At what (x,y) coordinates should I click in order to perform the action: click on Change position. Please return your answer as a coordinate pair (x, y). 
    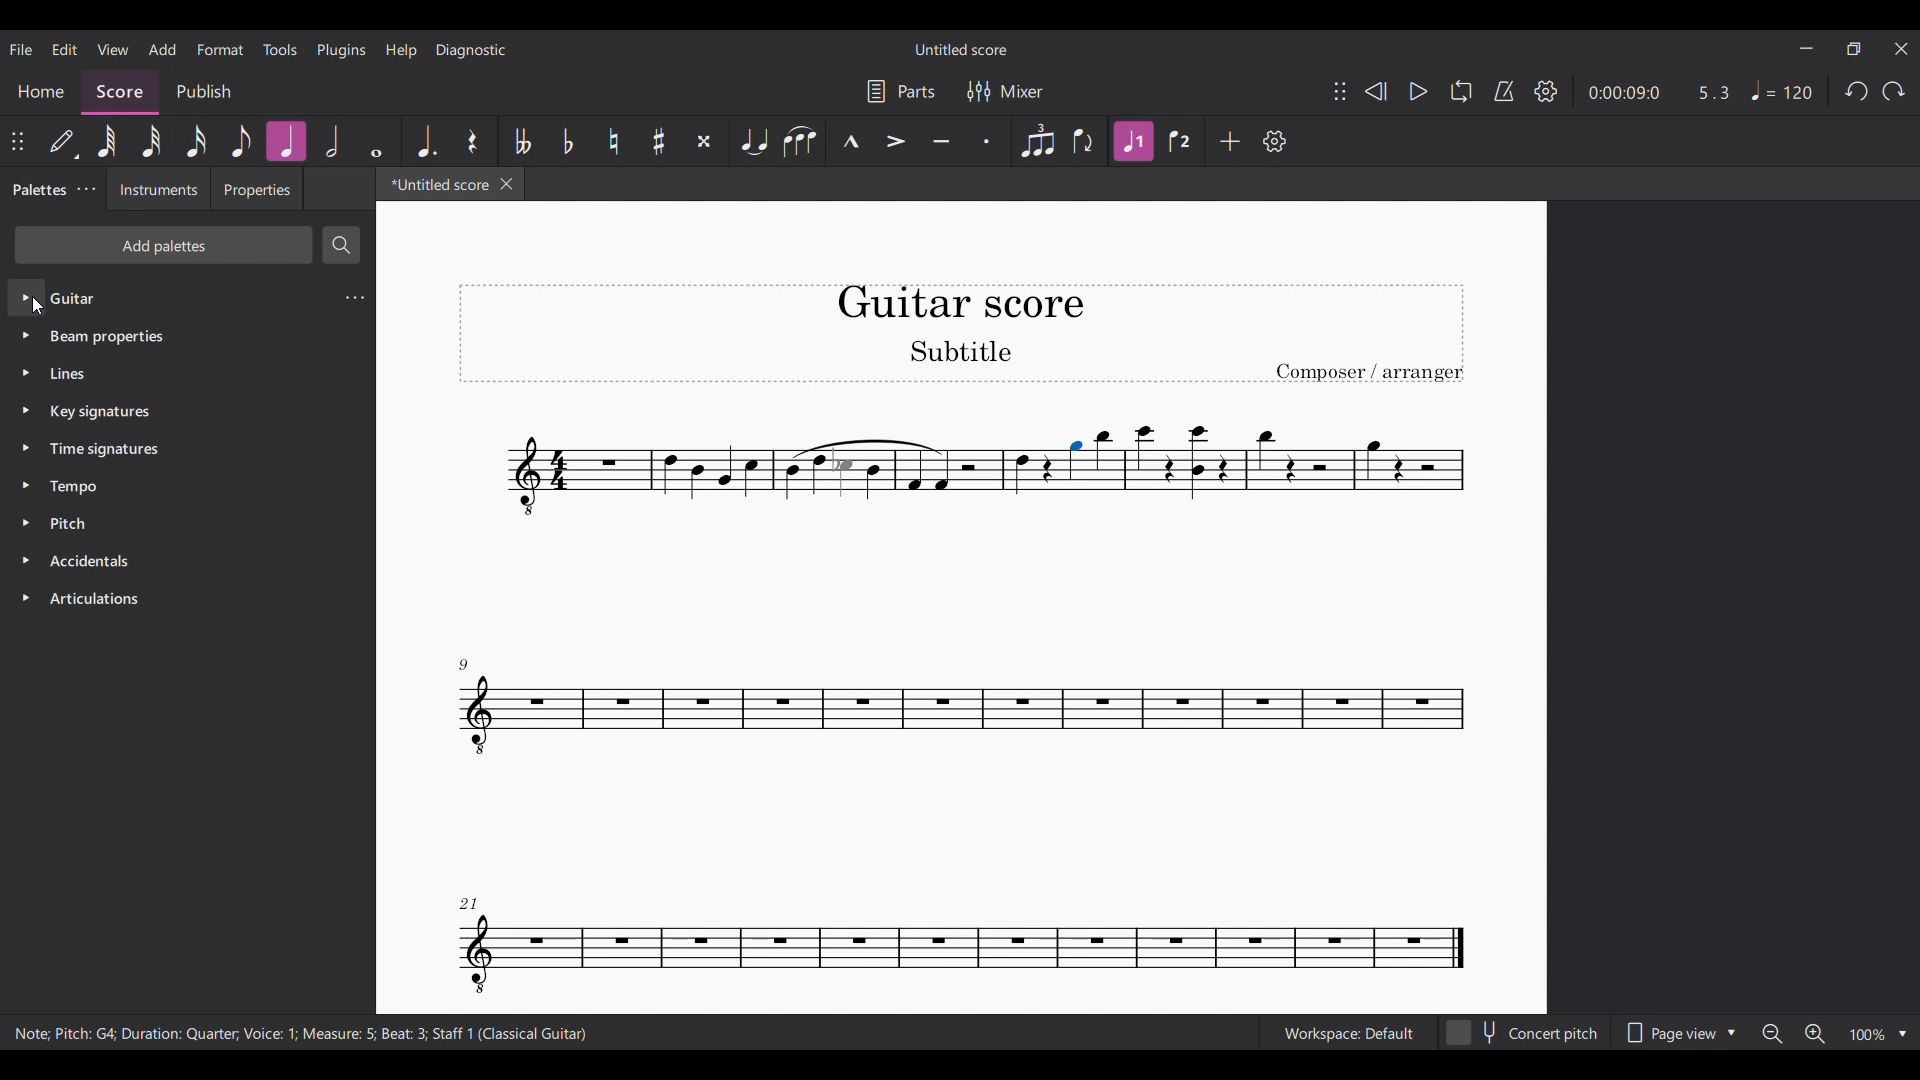
    Looking at the image, I should click on (1340, 91).